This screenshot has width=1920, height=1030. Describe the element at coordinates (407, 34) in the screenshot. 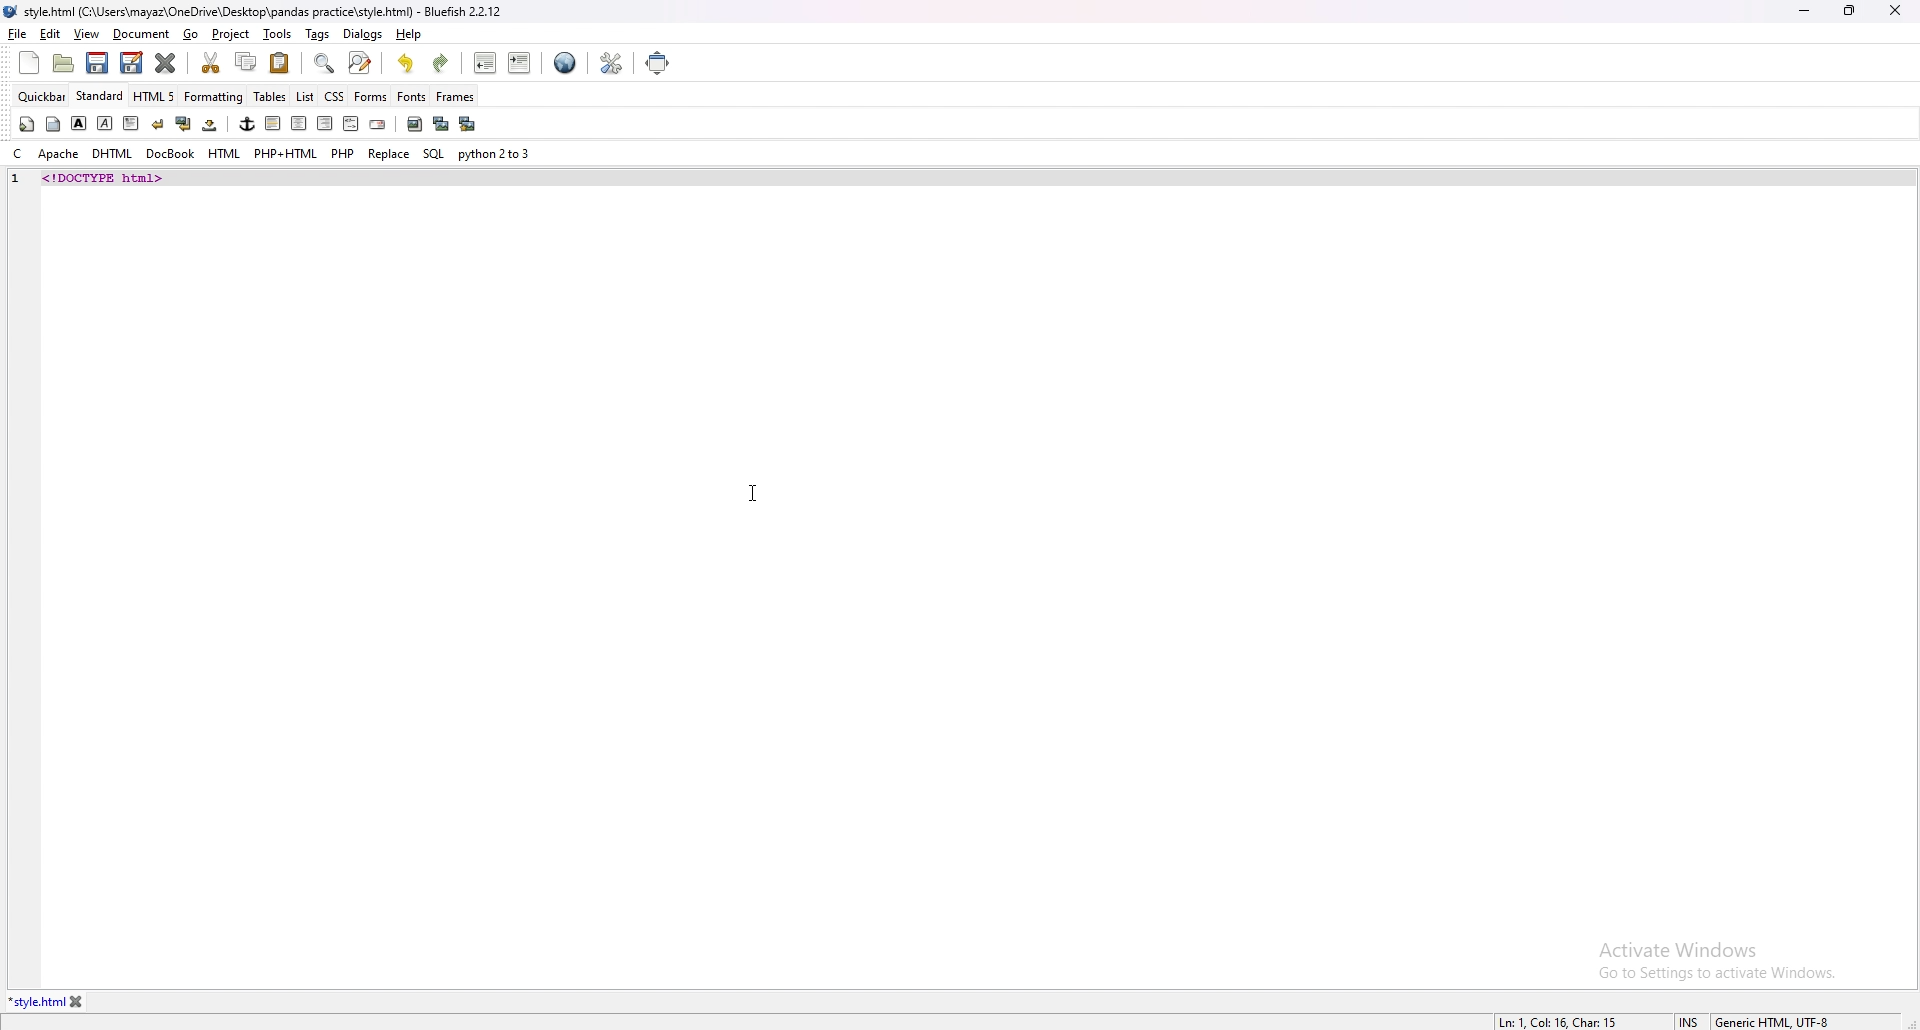

I see `help` at that location.